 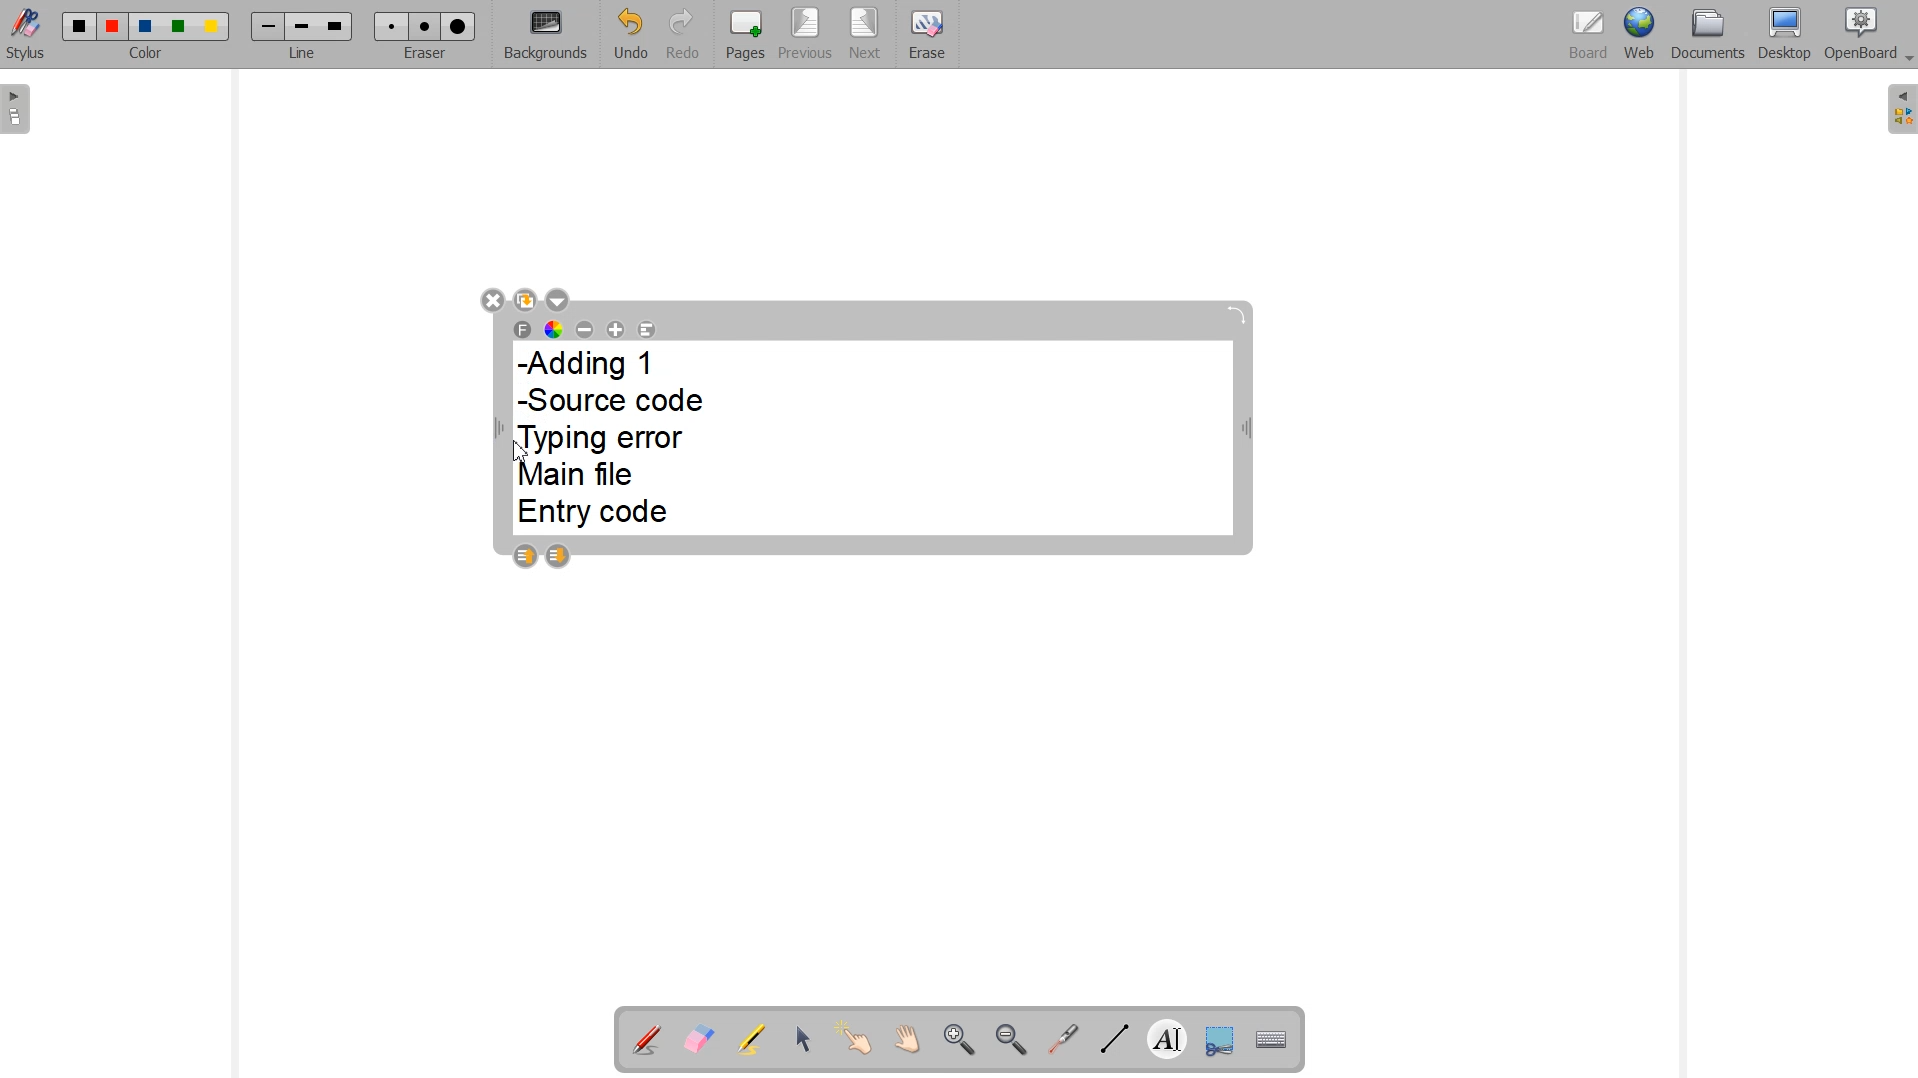 What do you see at coordinates (585, 328) in the screenshot?
I see `Decrease font size` at bounding box center [585, 328].